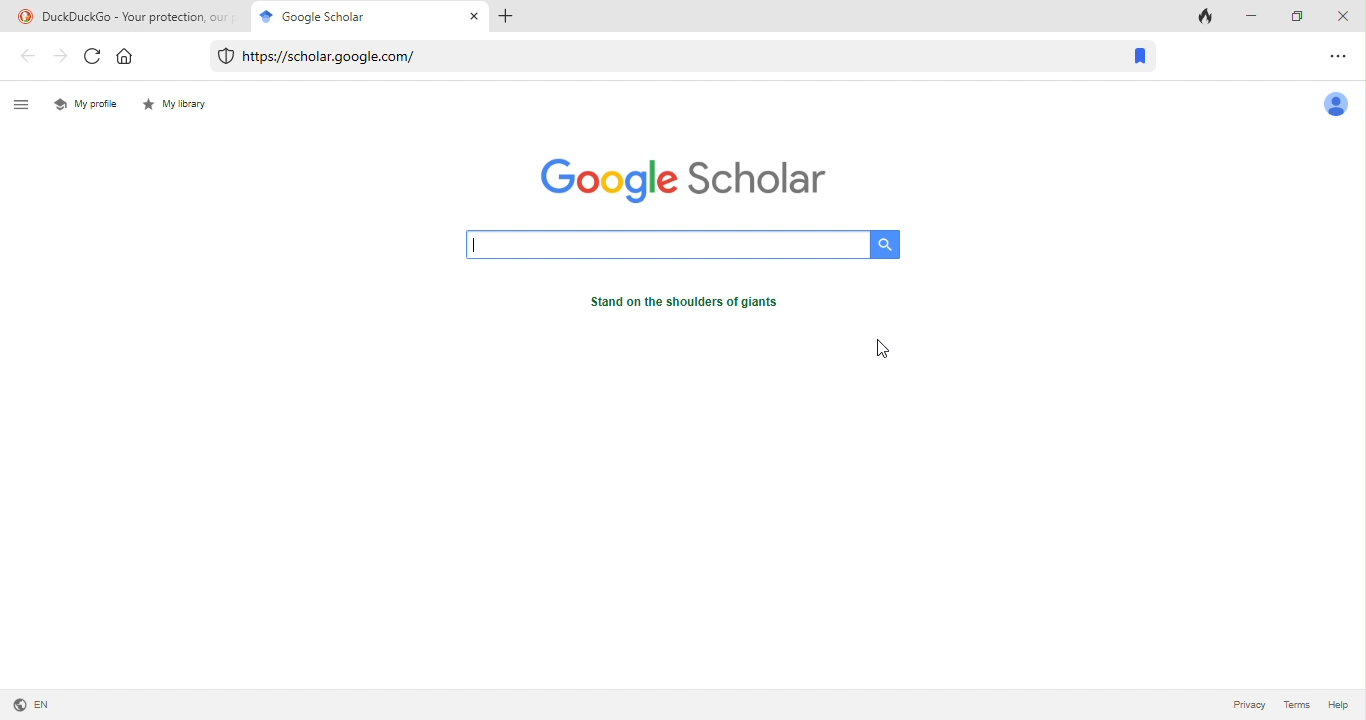 Image resolution: width=1366 pixels, height=720 pixels. I want to click on add tab, so click(508, 18).